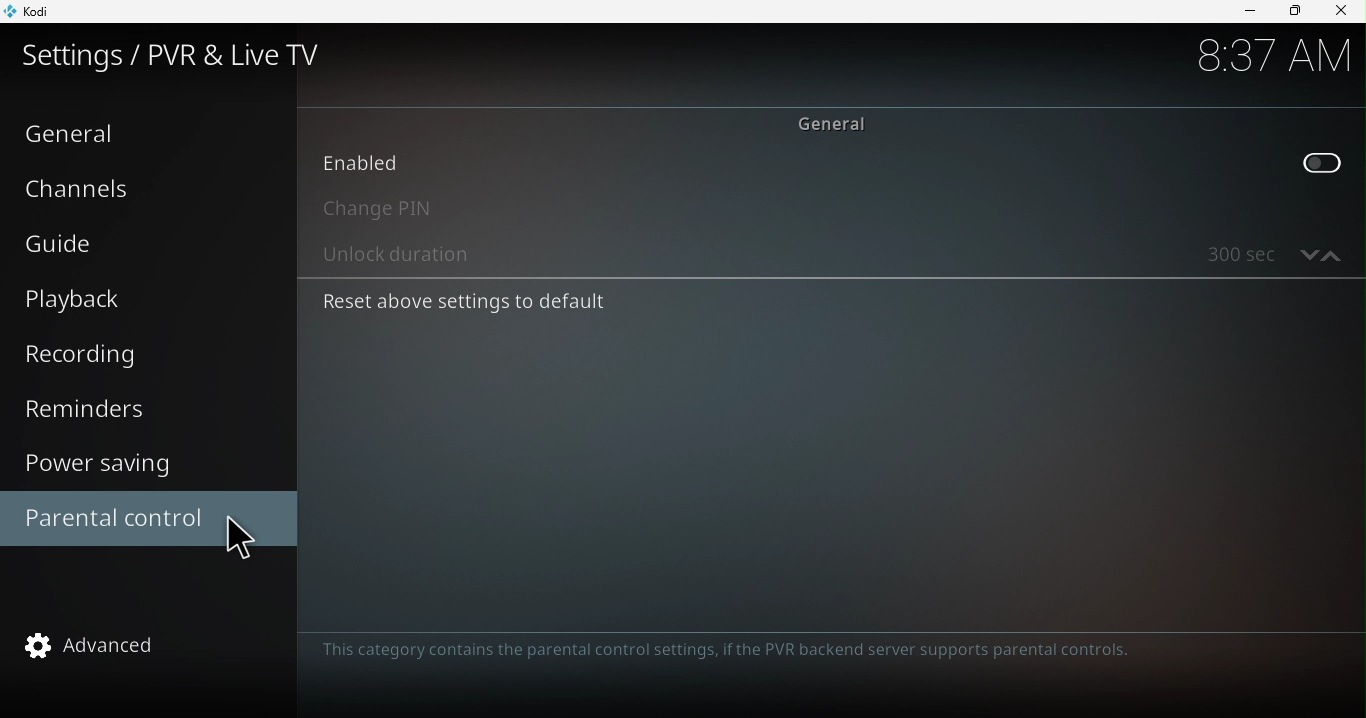 The image size is (1366, 718). I want to click on Guide, so click(68, 242).